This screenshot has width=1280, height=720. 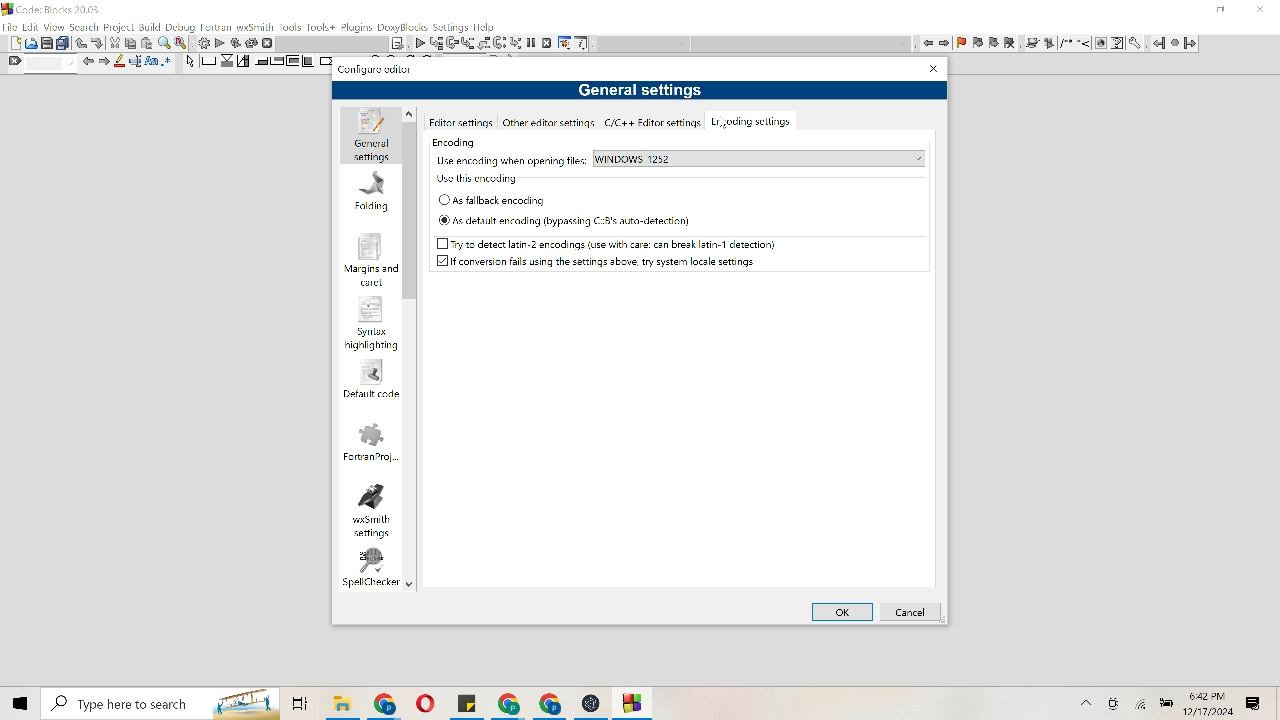 What do you see at coordinates (165, 43) in the screenshot?
I see `Find` at bounding box center [165, 43].